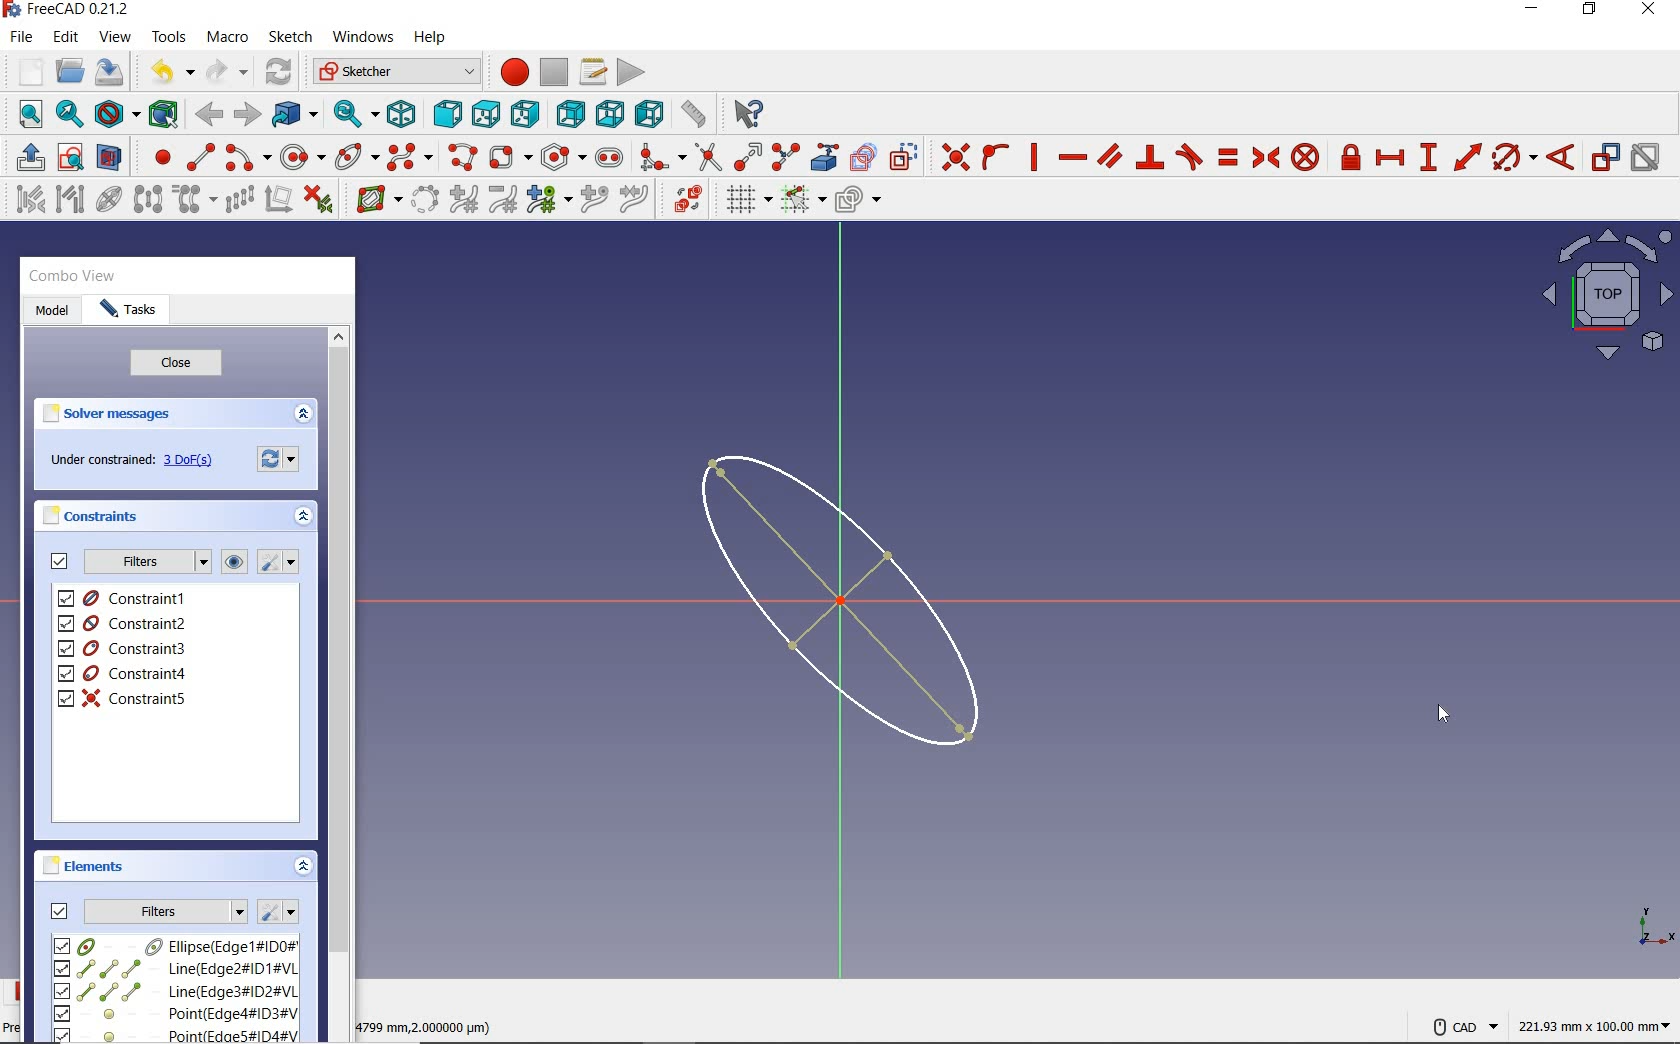 Image resolution: width=1680 pixels, height=1044 pixels. Describe the element at coordinates (227, 71) in the screenshot. I see `redo` at that location.